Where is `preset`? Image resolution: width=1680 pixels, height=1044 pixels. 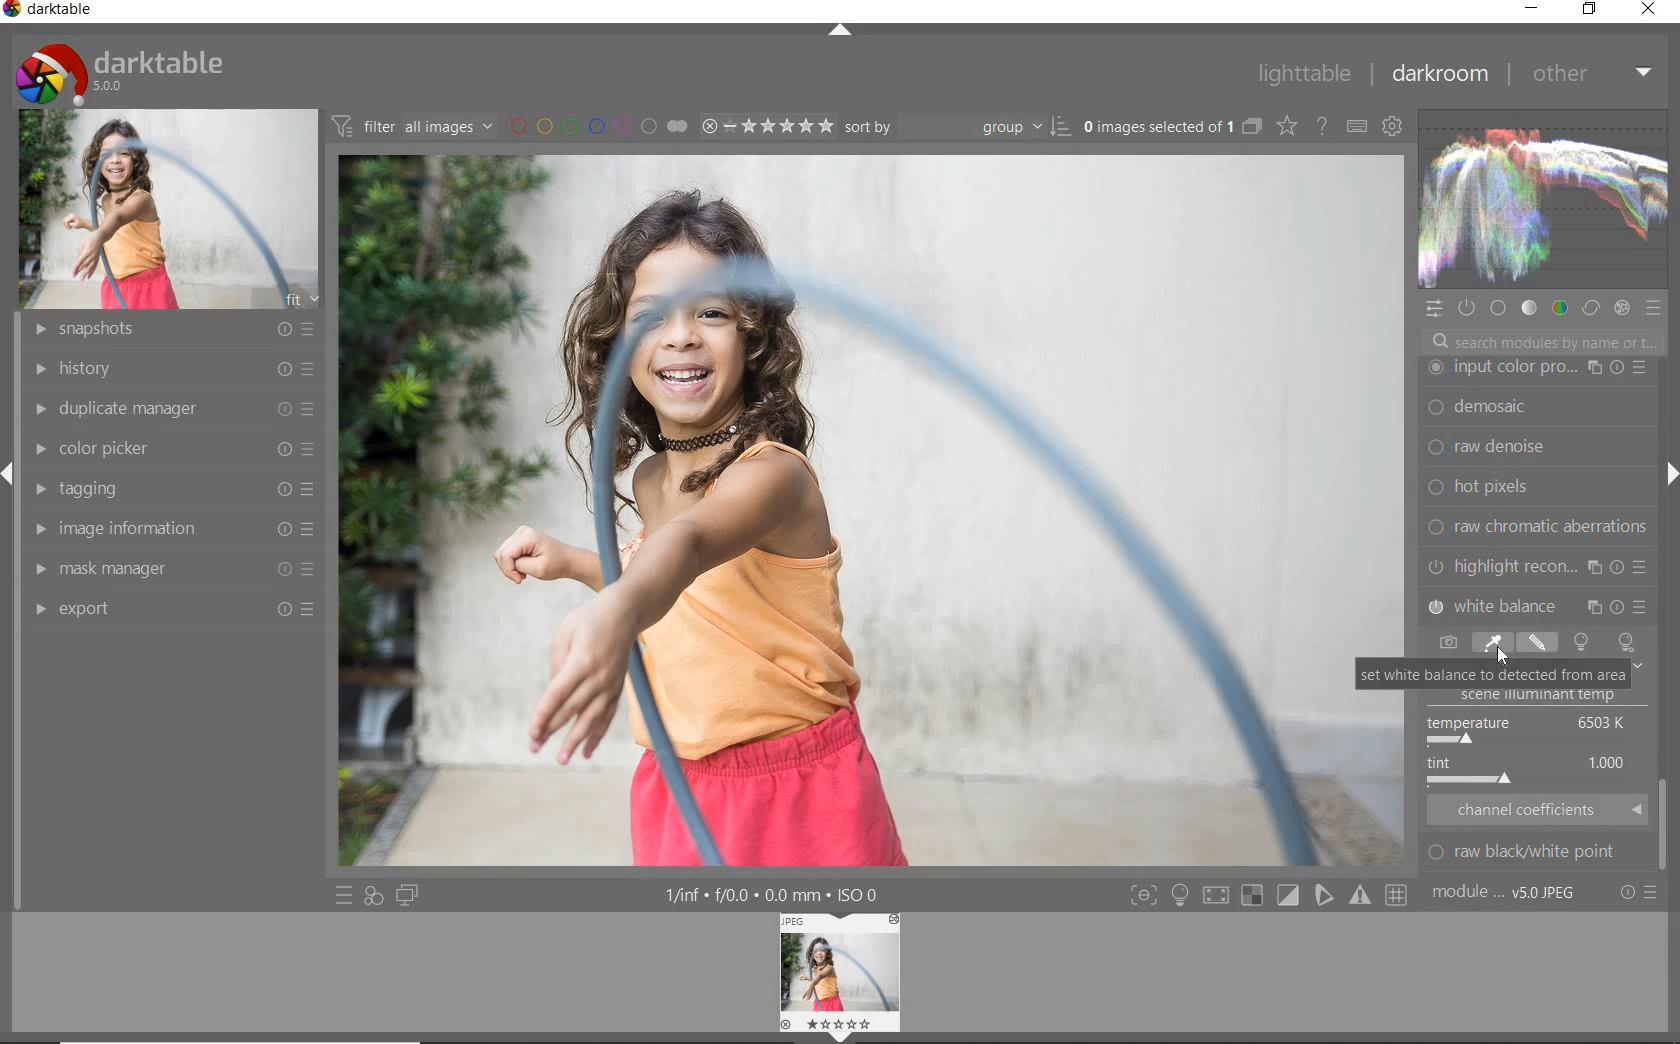 preset is located at coordinates (1656, 312).